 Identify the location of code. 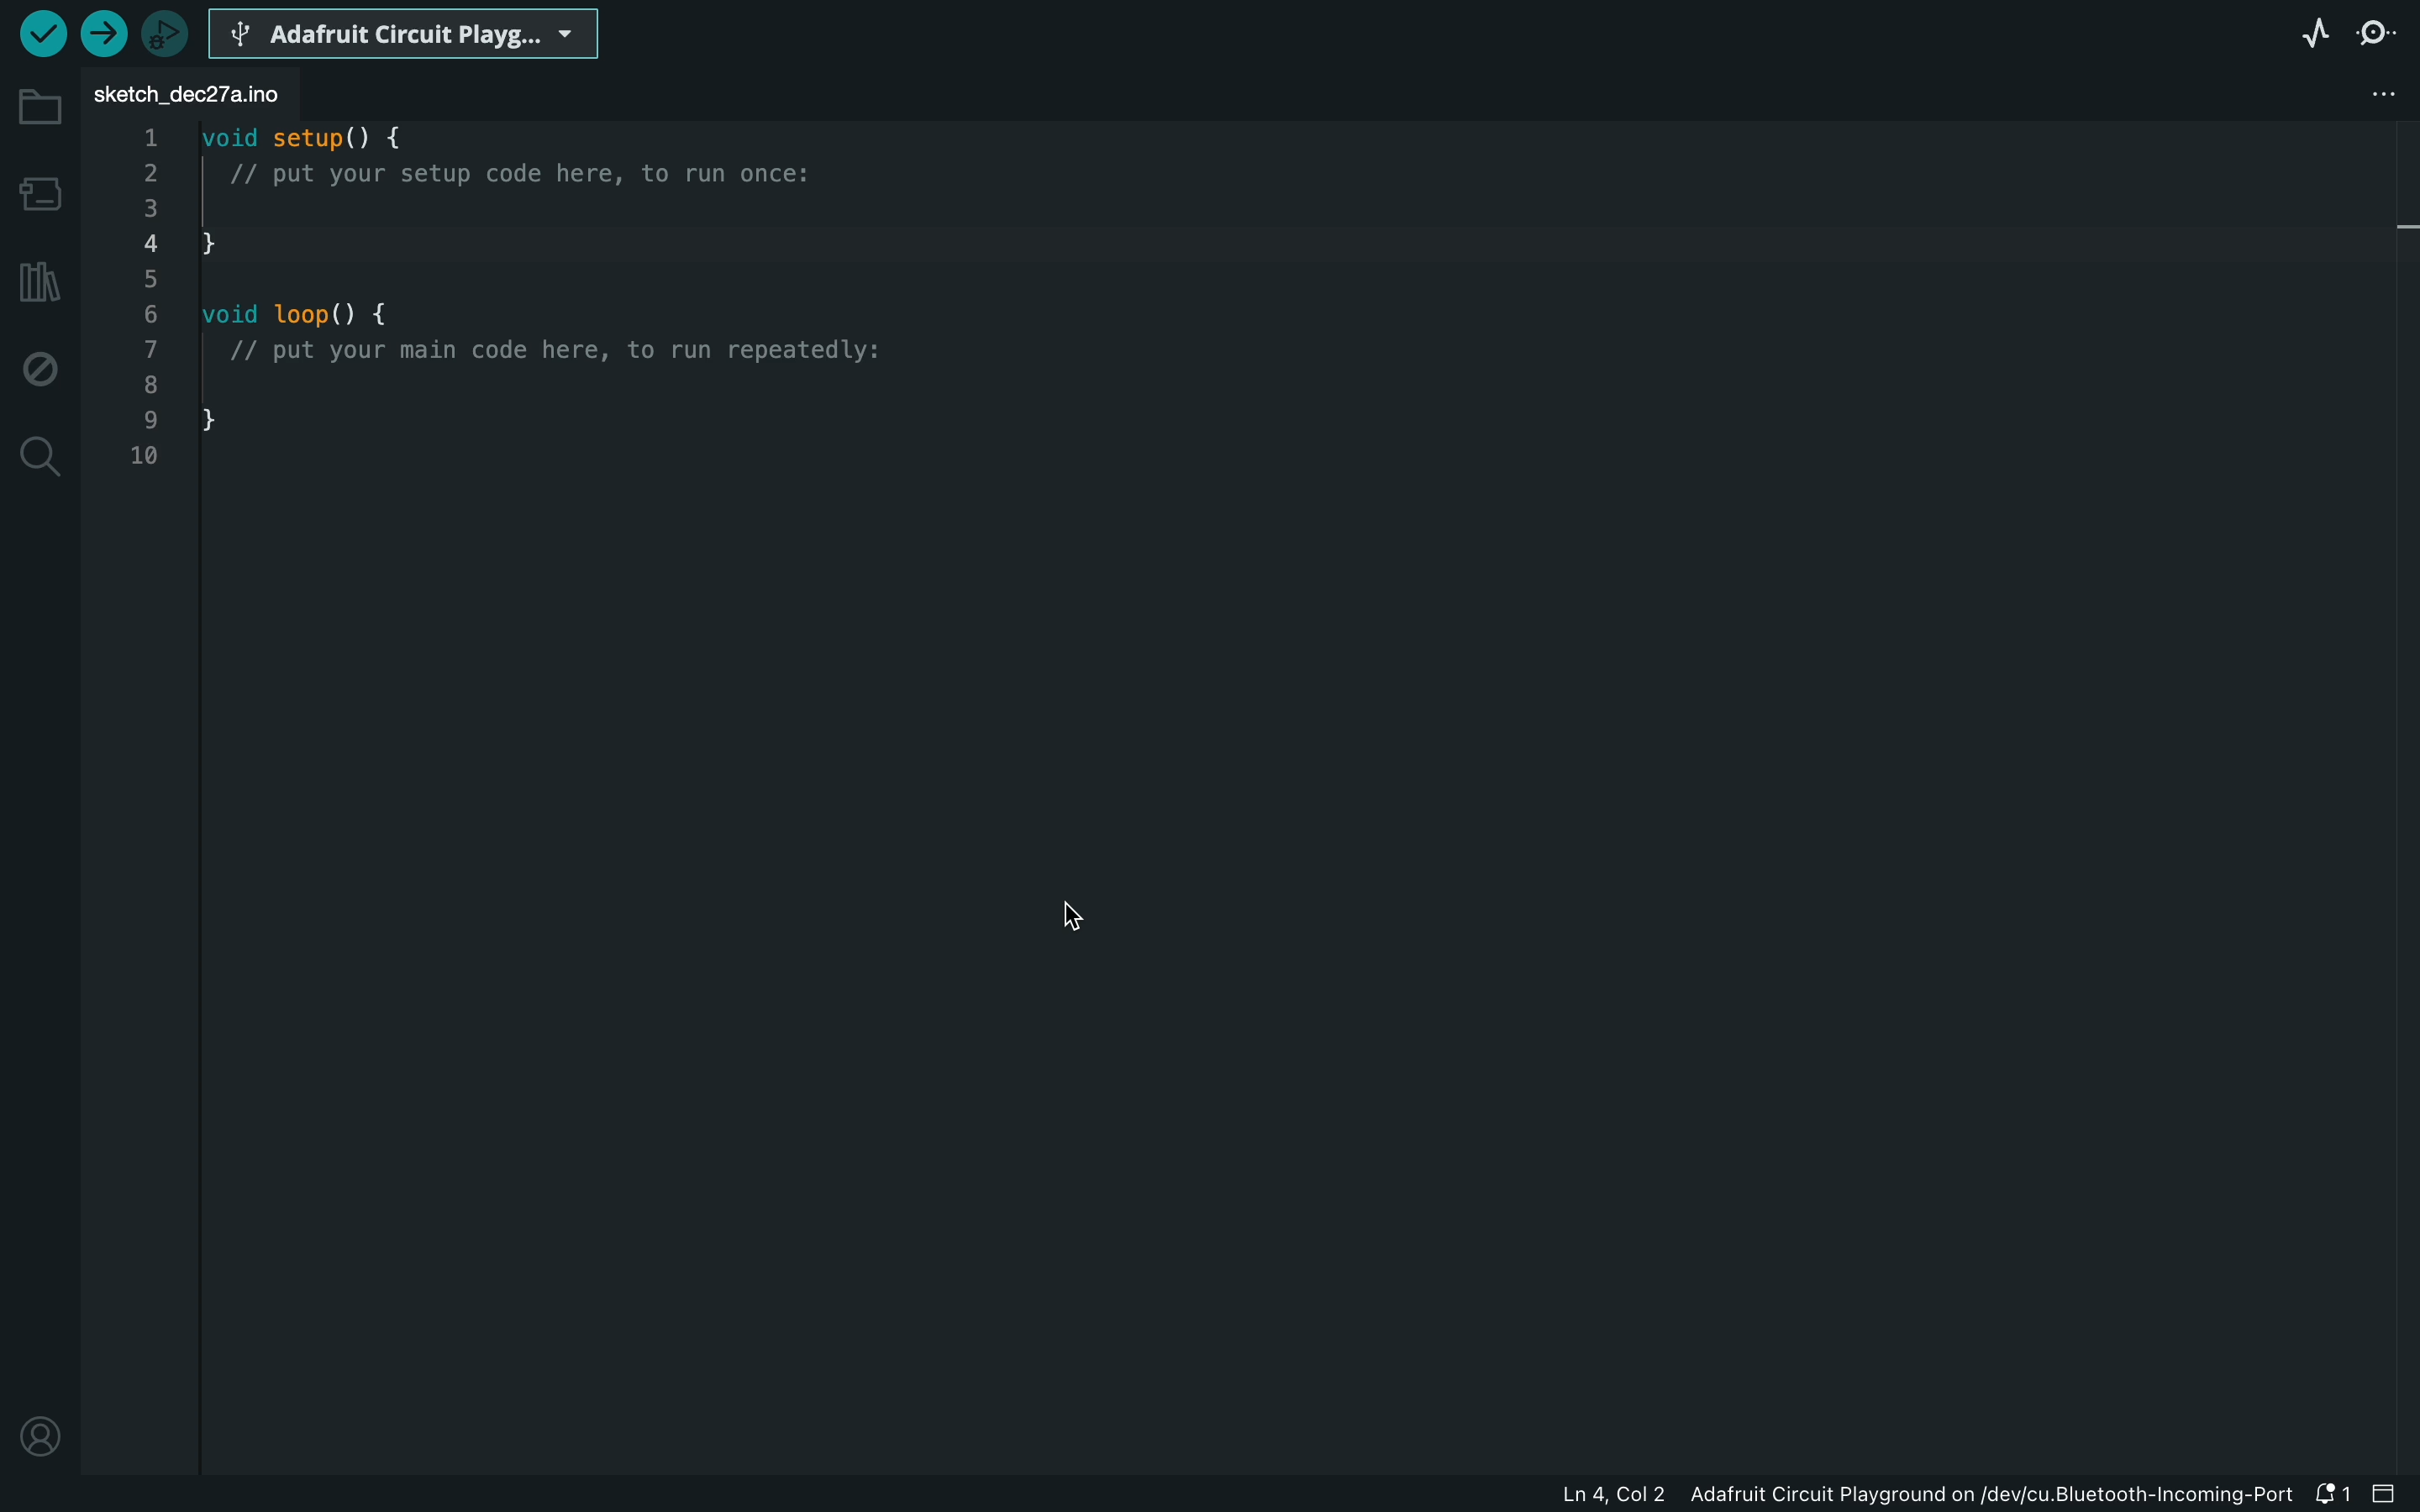
(515, 306).